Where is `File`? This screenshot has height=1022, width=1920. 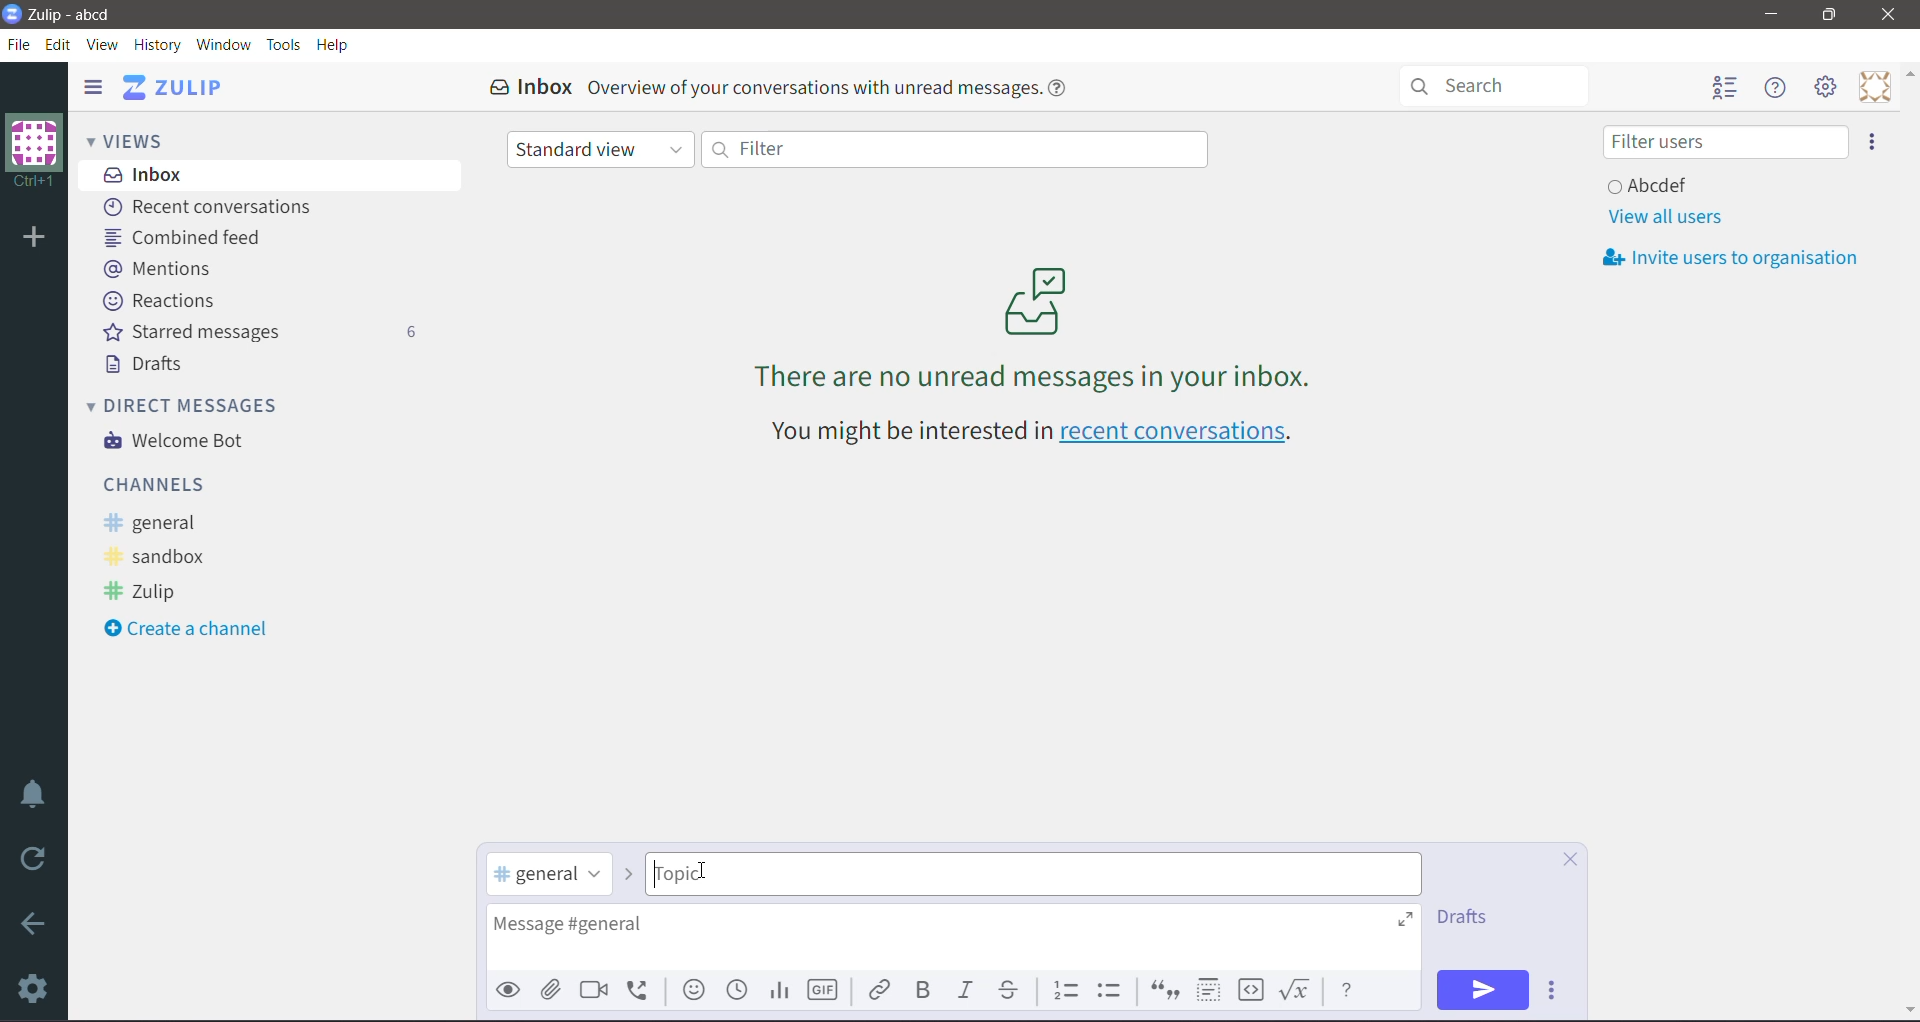
File is located at coordinates (19, 45).